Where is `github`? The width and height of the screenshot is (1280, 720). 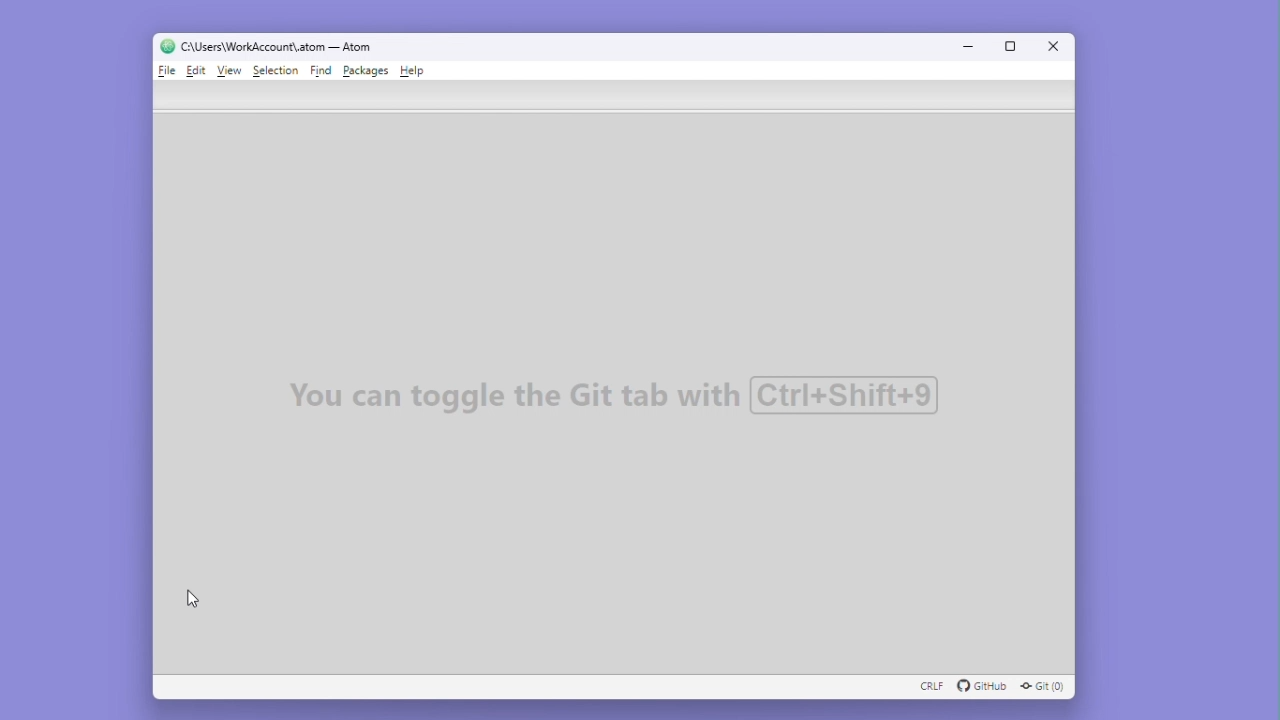
github is located at coordinates (986, 686).